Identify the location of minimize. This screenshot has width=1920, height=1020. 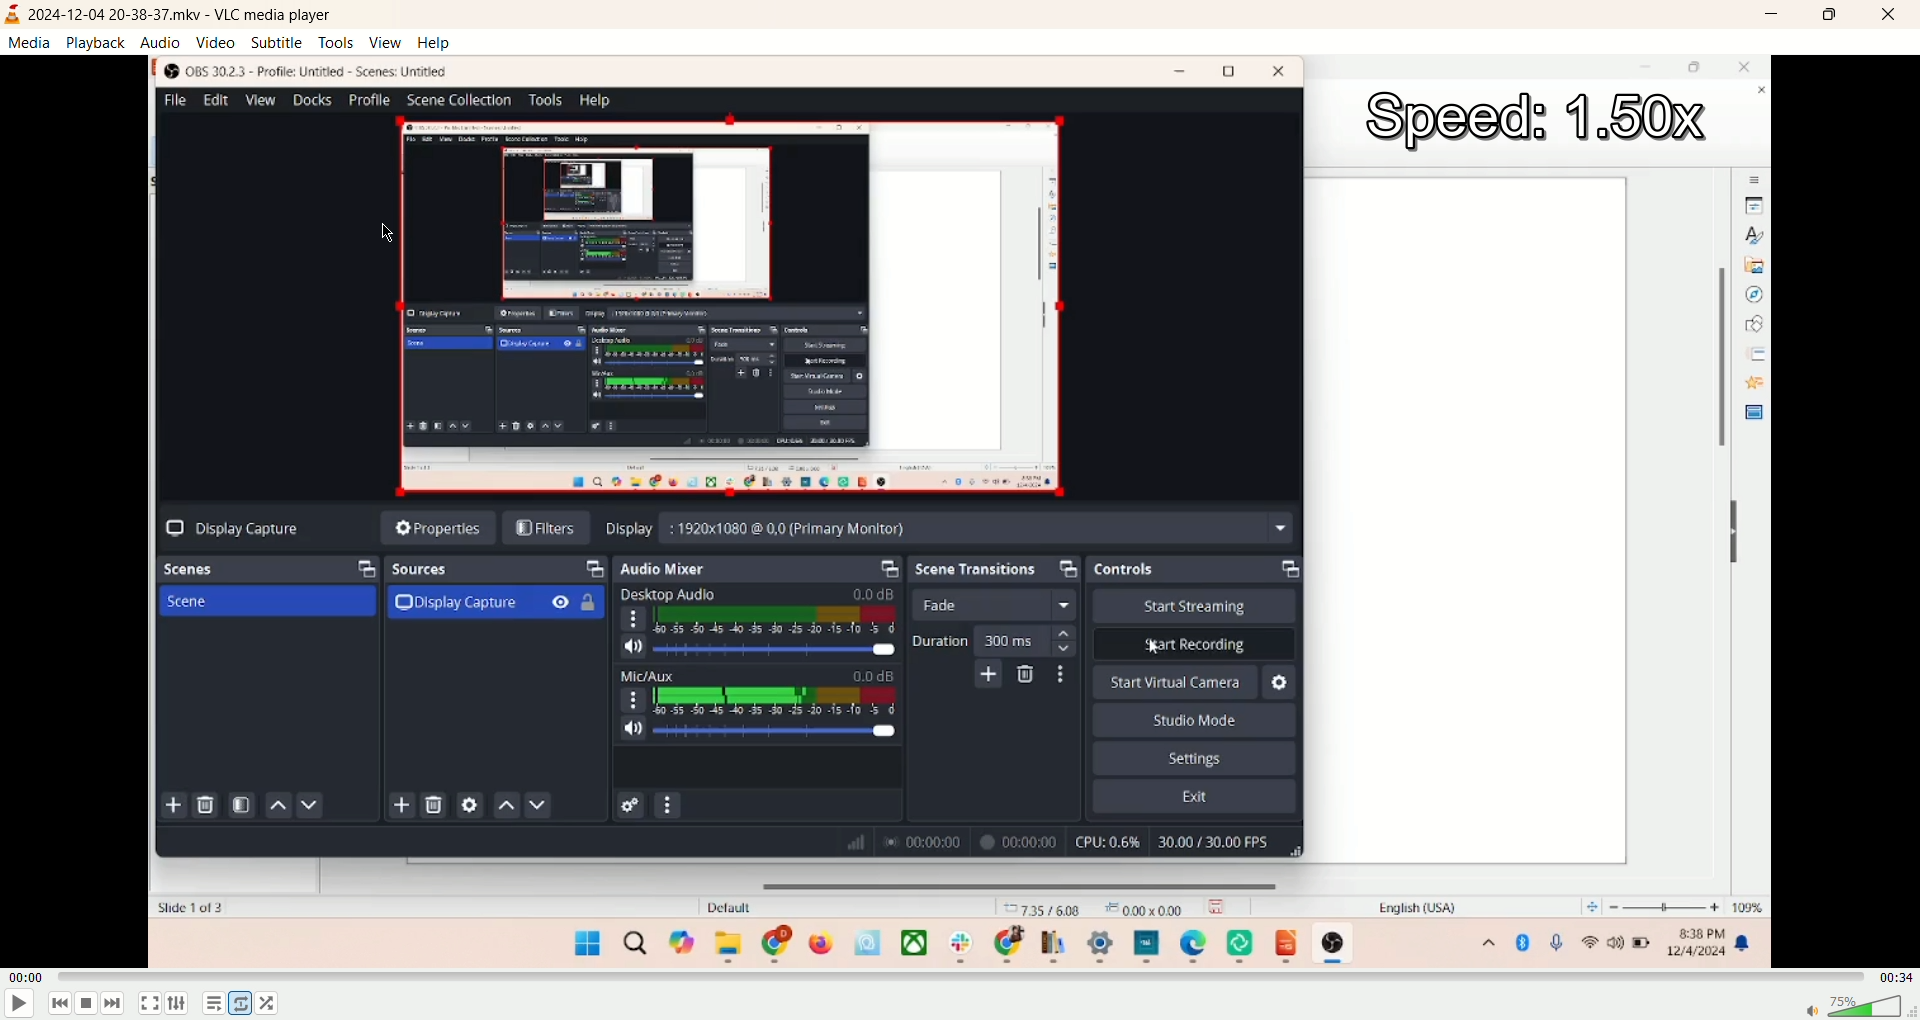
(1769, 17).